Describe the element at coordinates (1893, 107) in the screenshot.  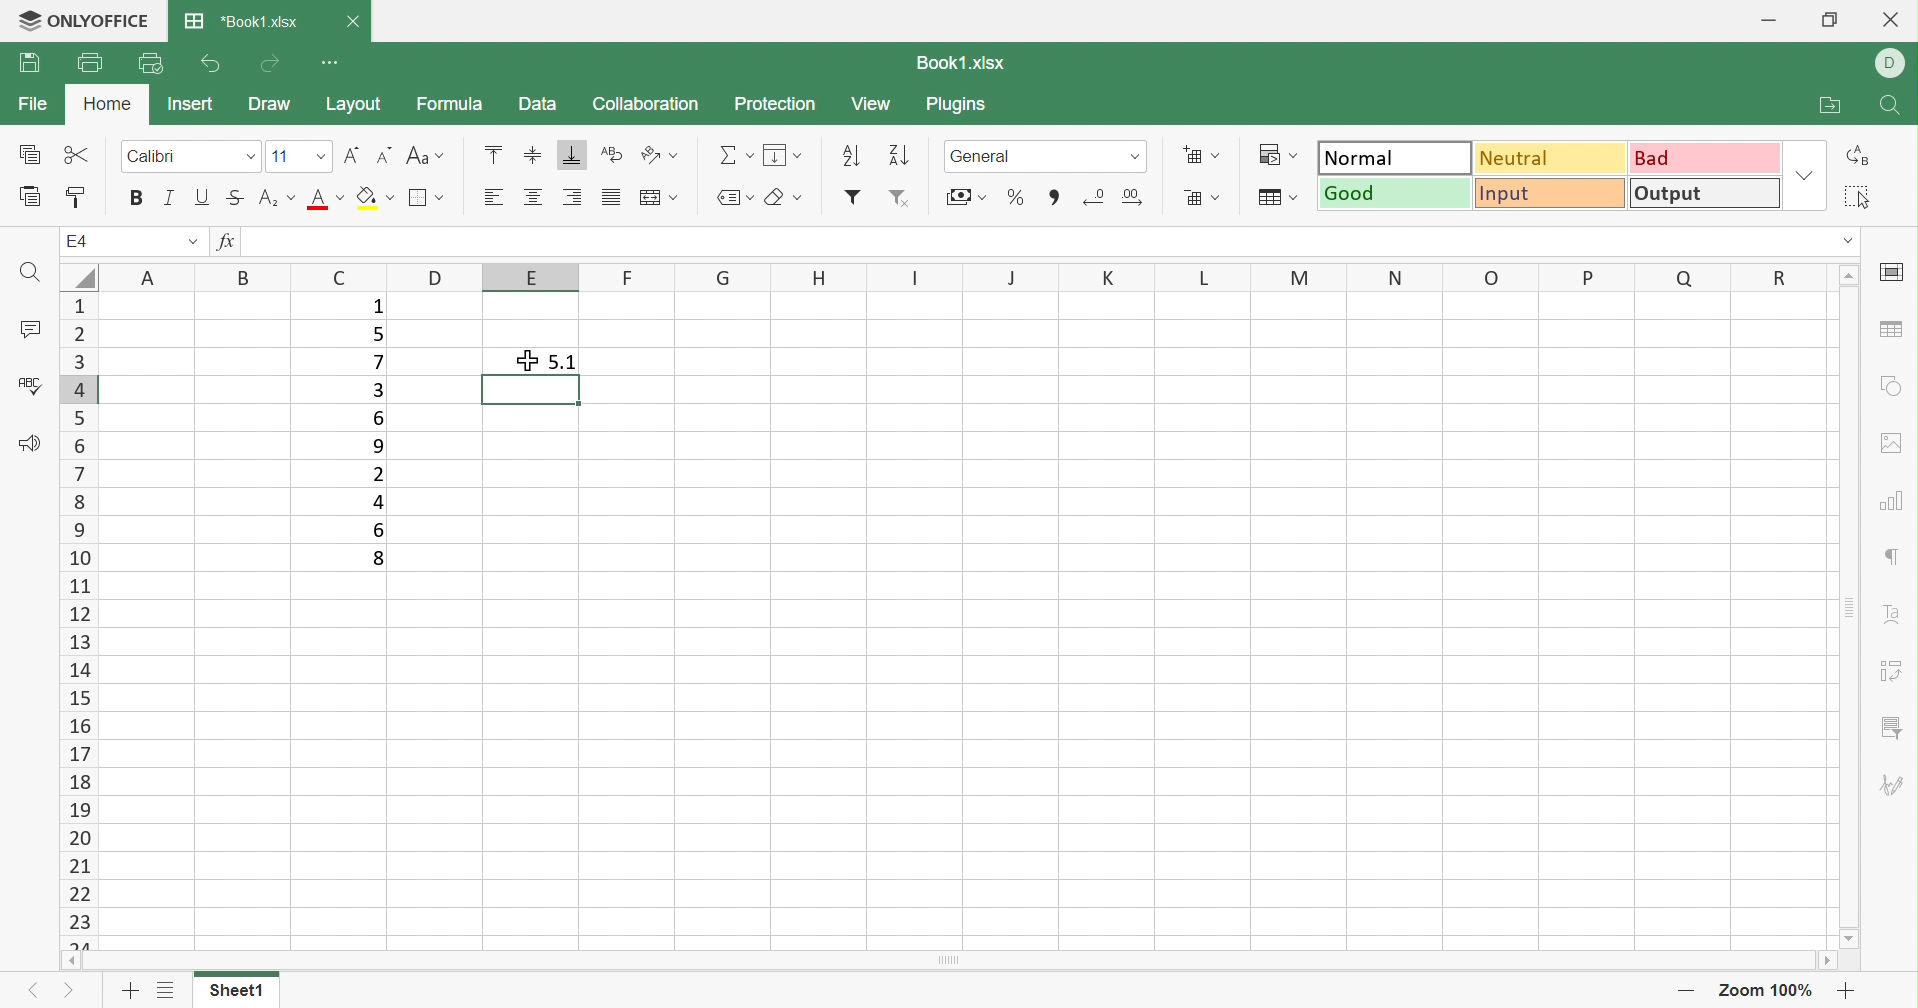
I see `Find` at that location.